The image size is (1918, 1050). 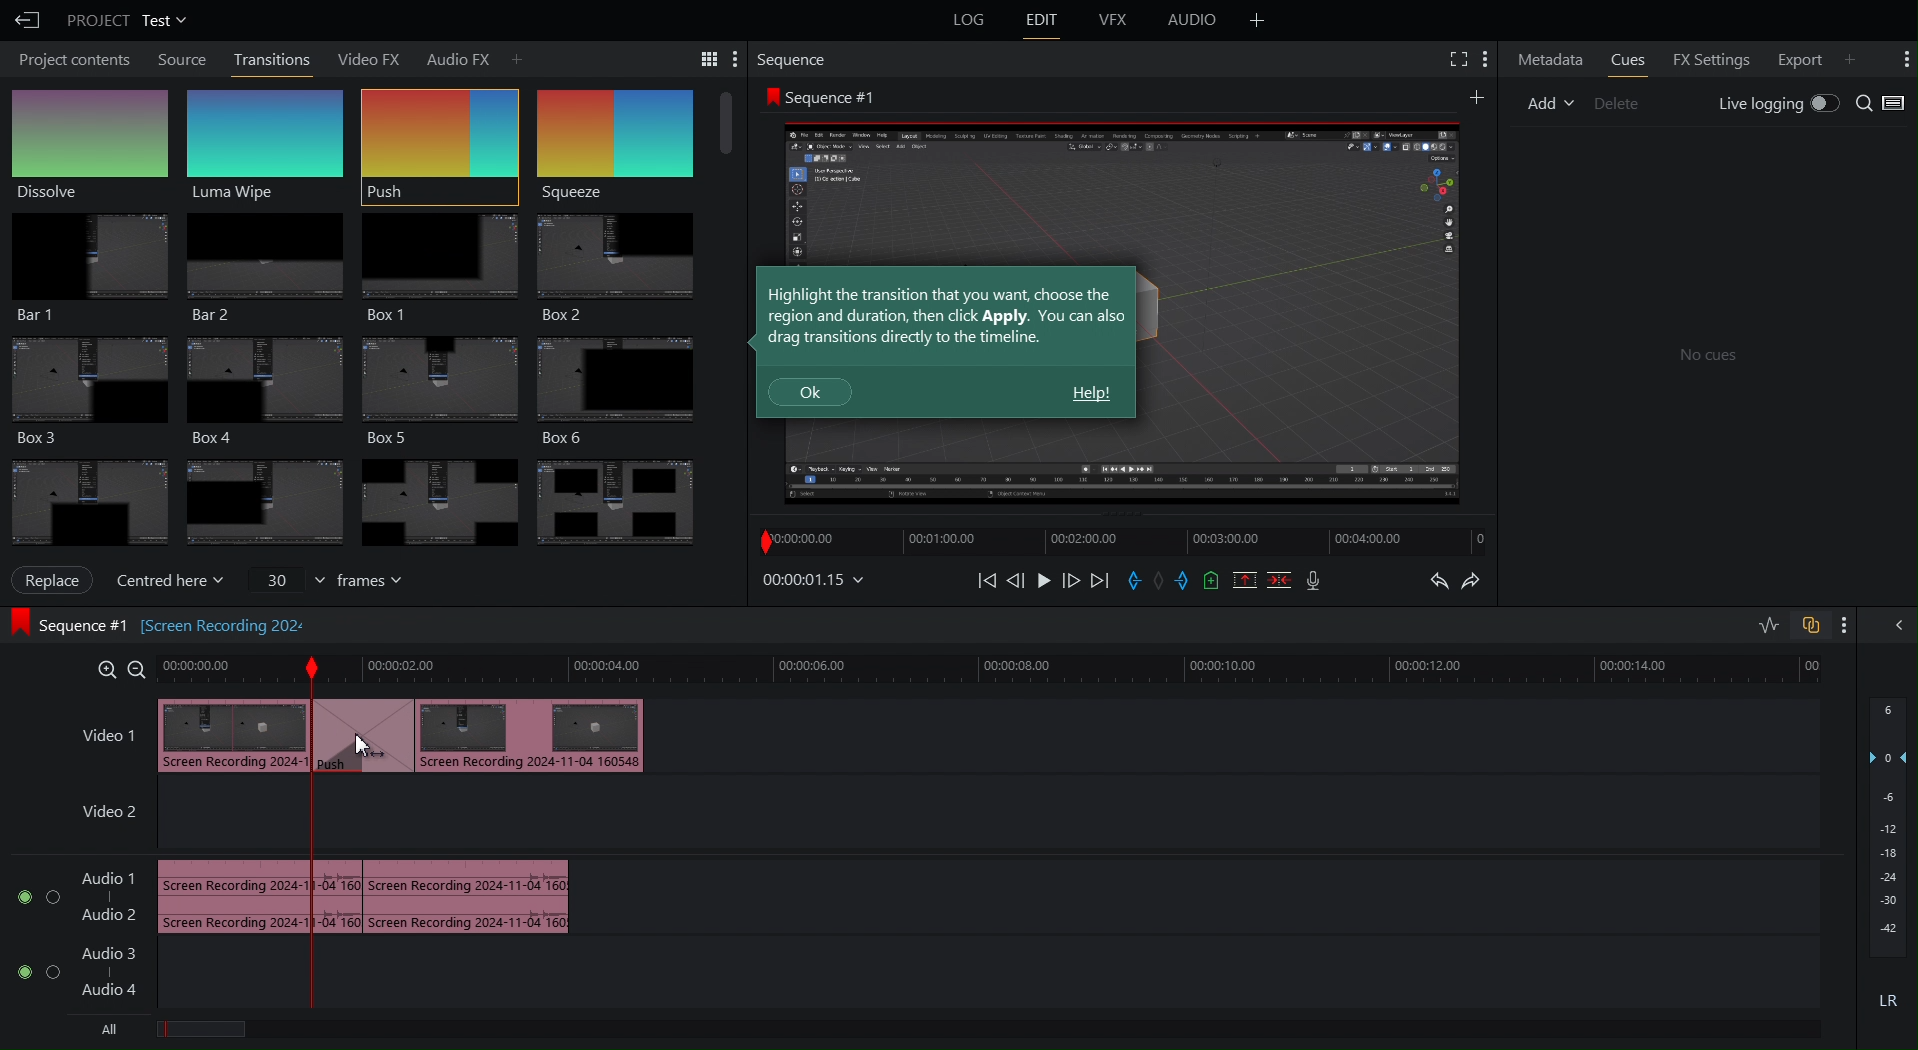 What do you see at coordinates (101, 815) in the screenshot?
I see `Video 2` at bounding box center [101, 815].